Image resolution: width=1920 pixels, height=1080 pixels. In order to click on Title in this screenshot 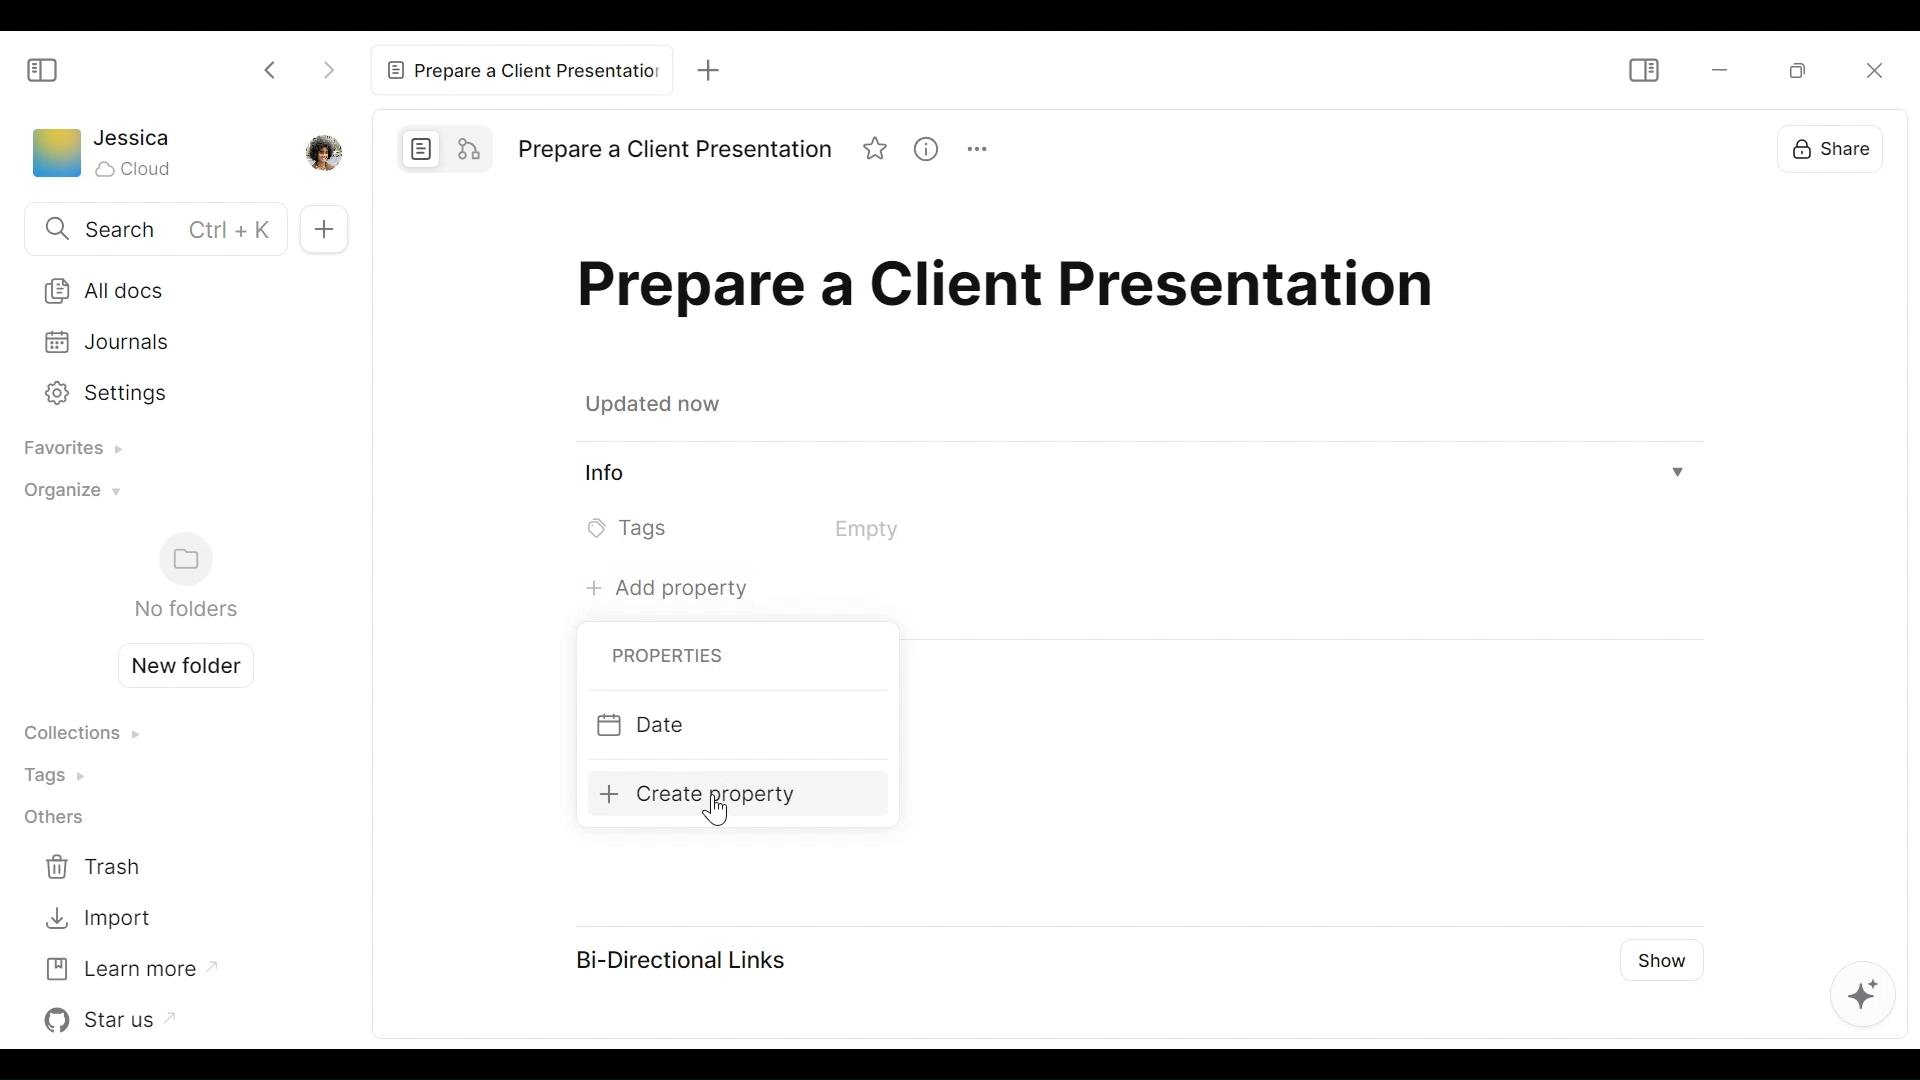, I will do `click(674, 150)`.